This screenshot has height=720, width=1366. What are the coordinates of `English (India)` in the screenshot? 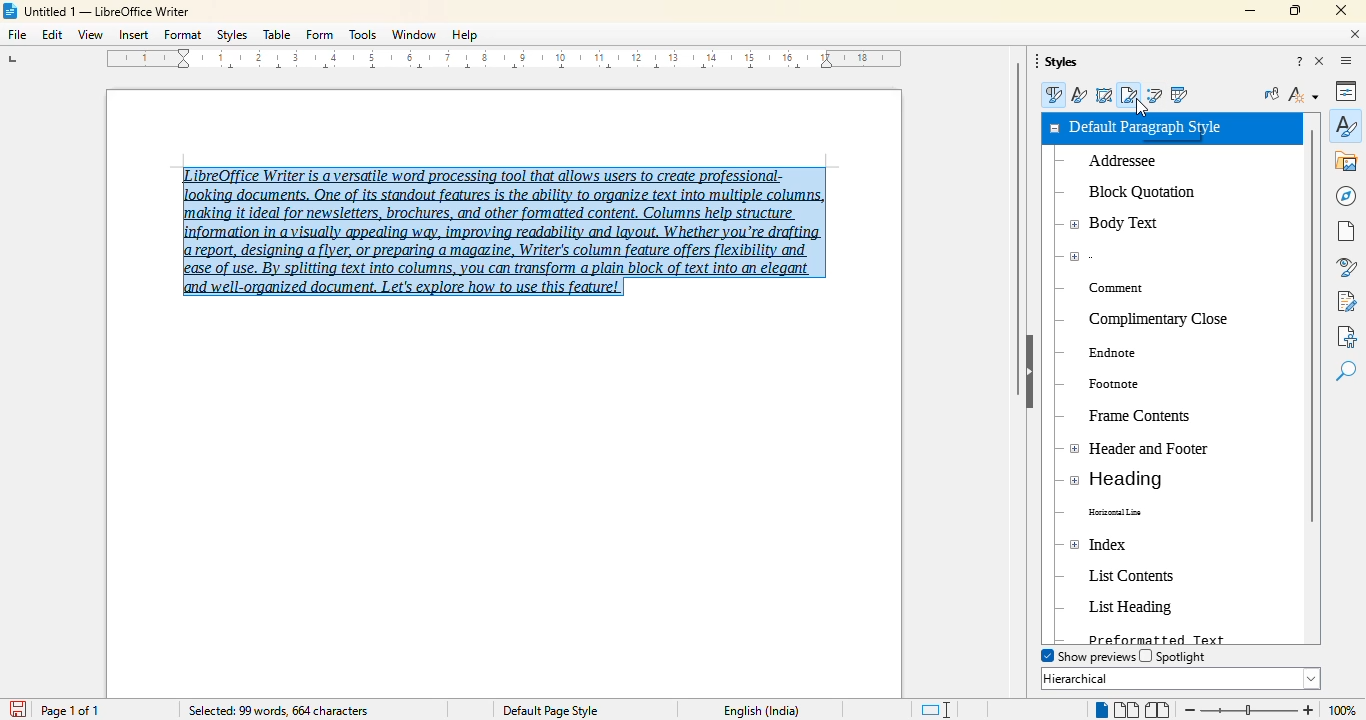 It's located at (762, 711).